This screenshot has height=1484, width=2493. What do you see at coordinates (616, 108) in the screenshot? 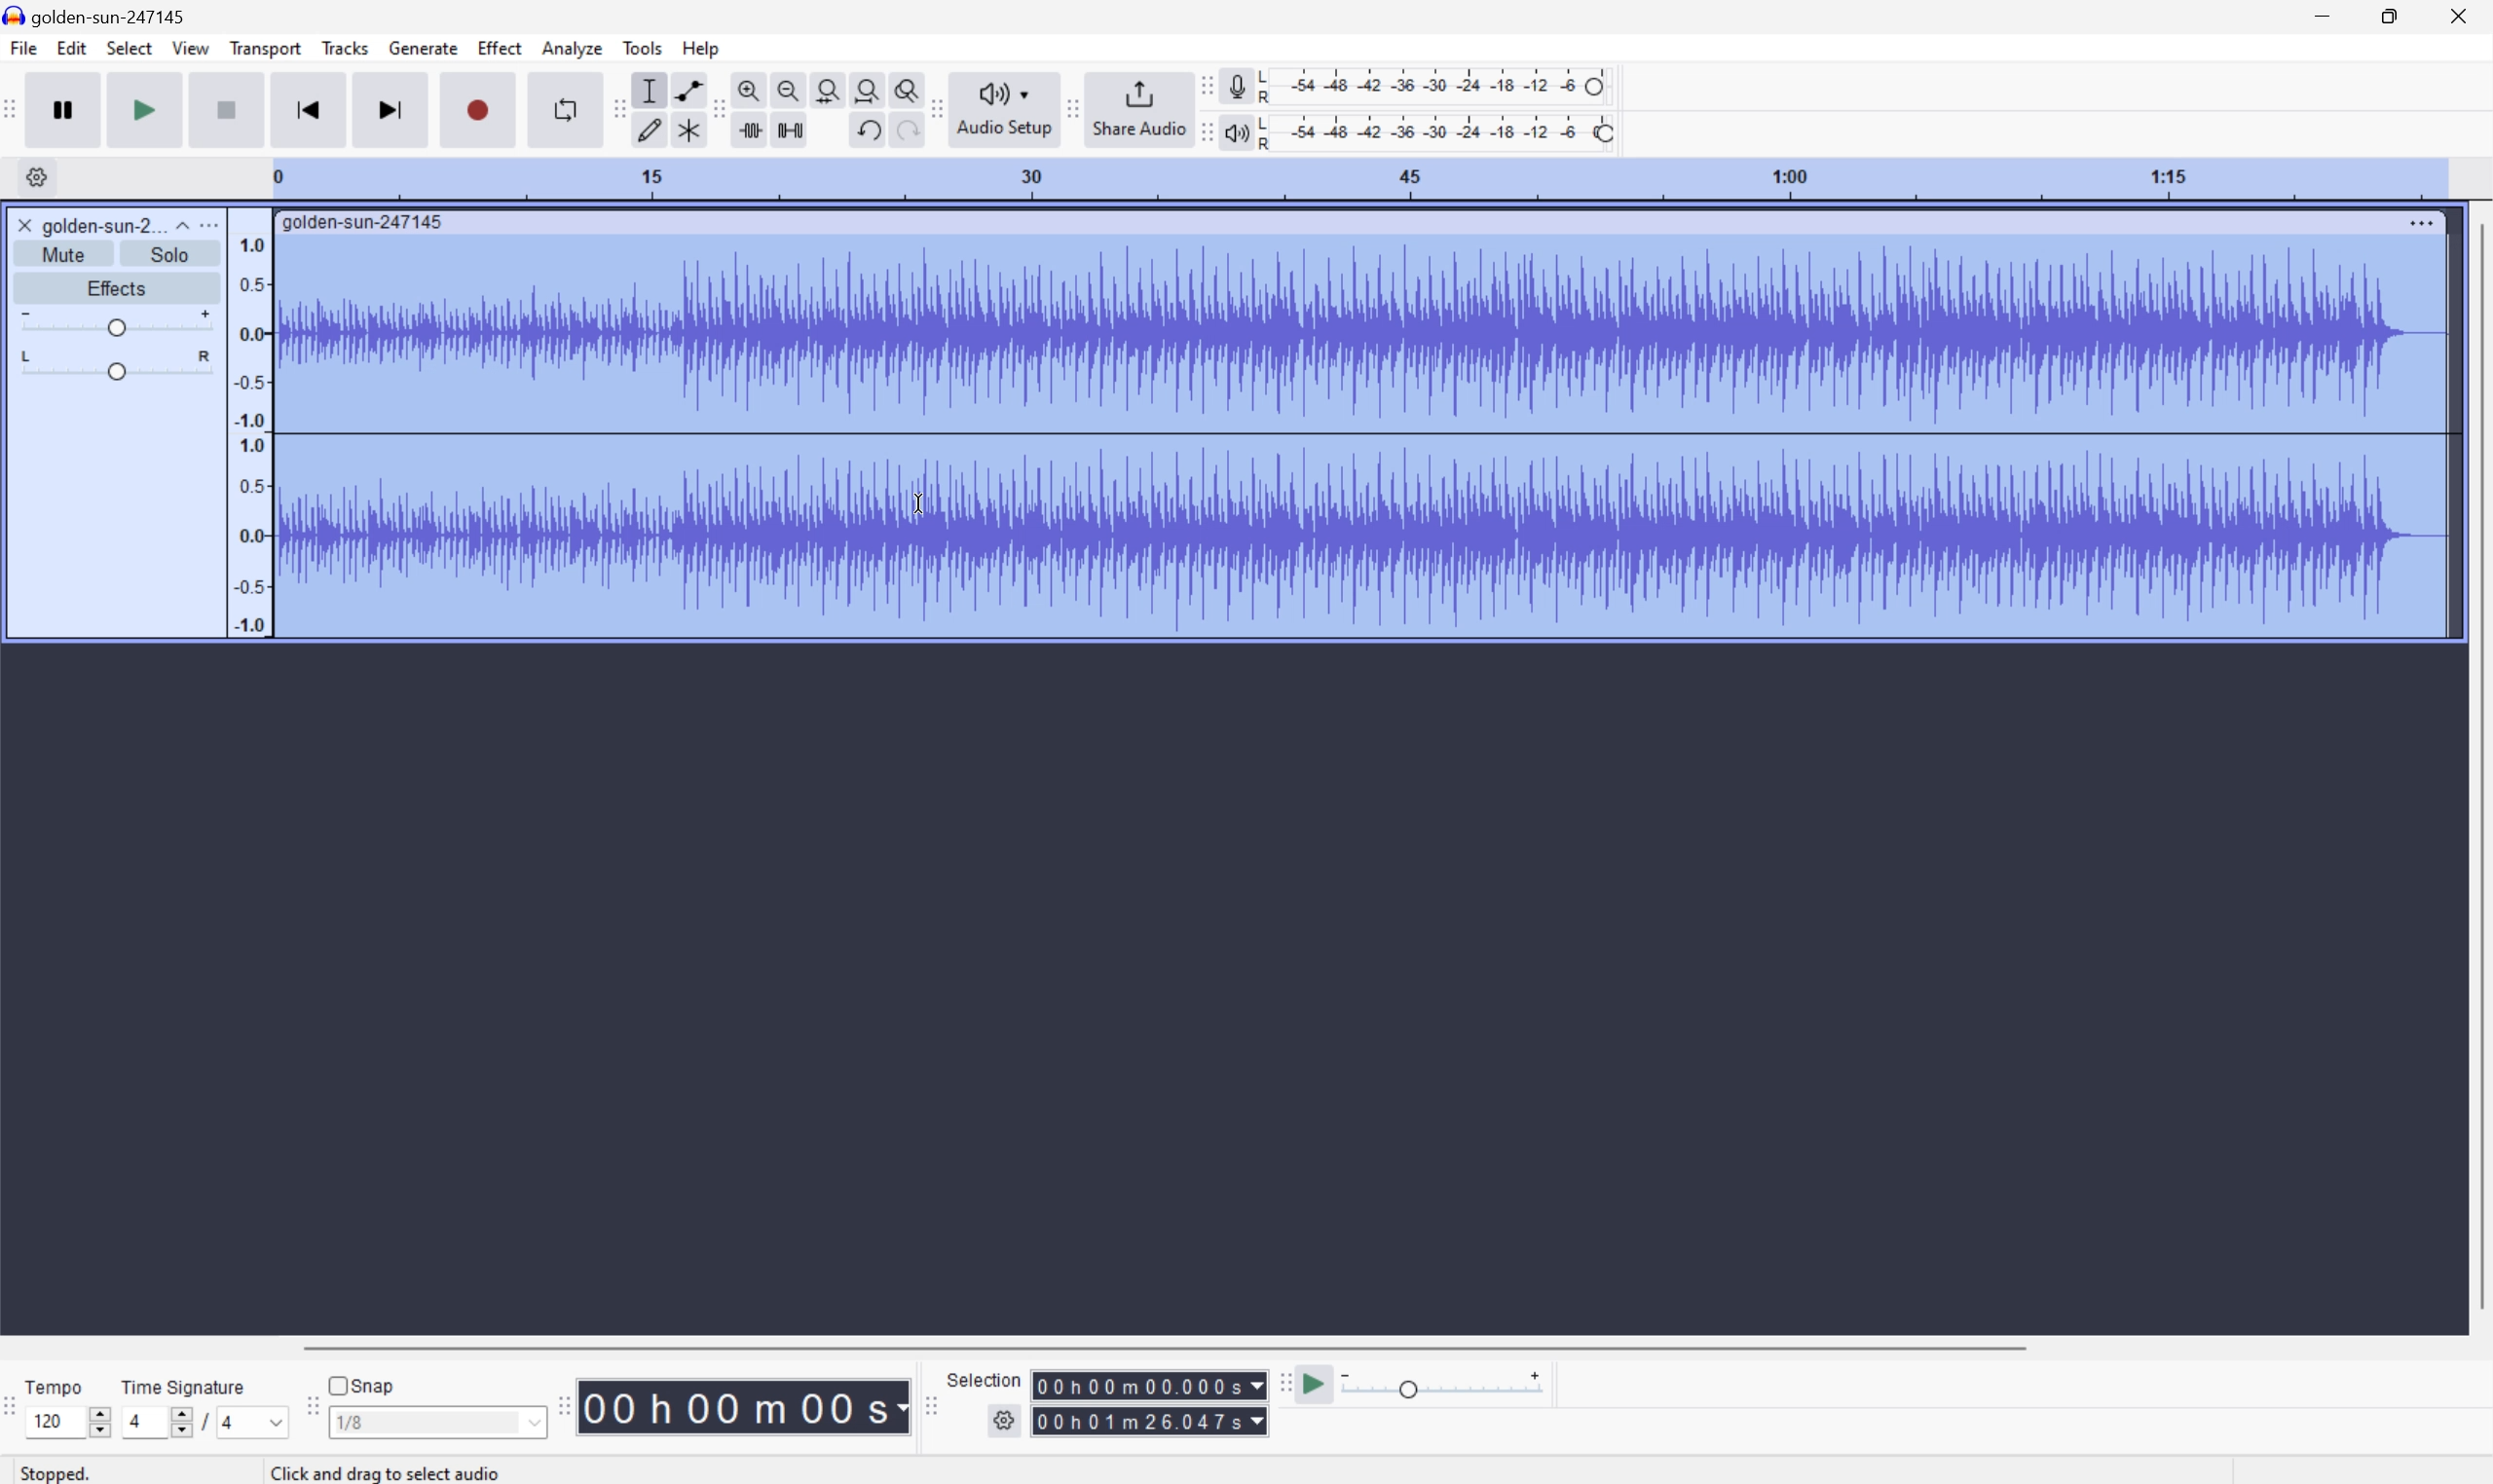
I see `Audacity edit toolbar` at bounding box center [616, 108].